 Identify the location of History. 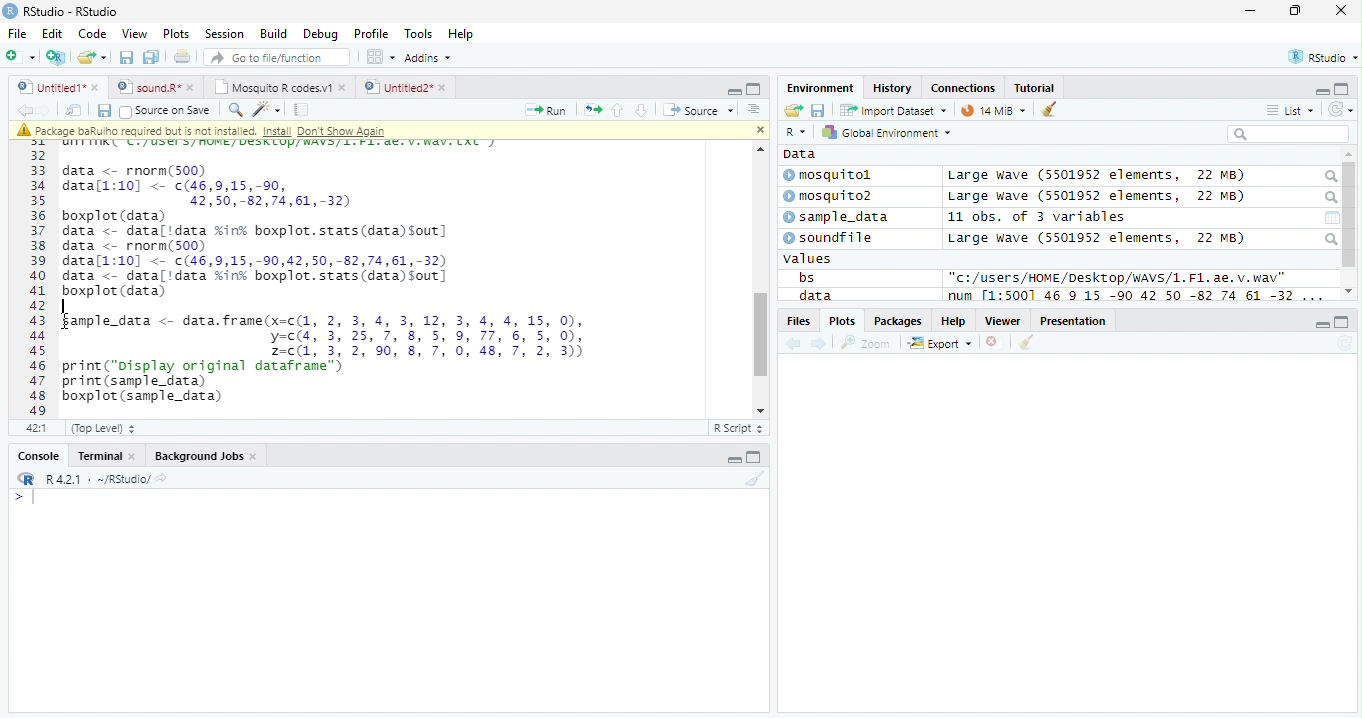
(892, 88).